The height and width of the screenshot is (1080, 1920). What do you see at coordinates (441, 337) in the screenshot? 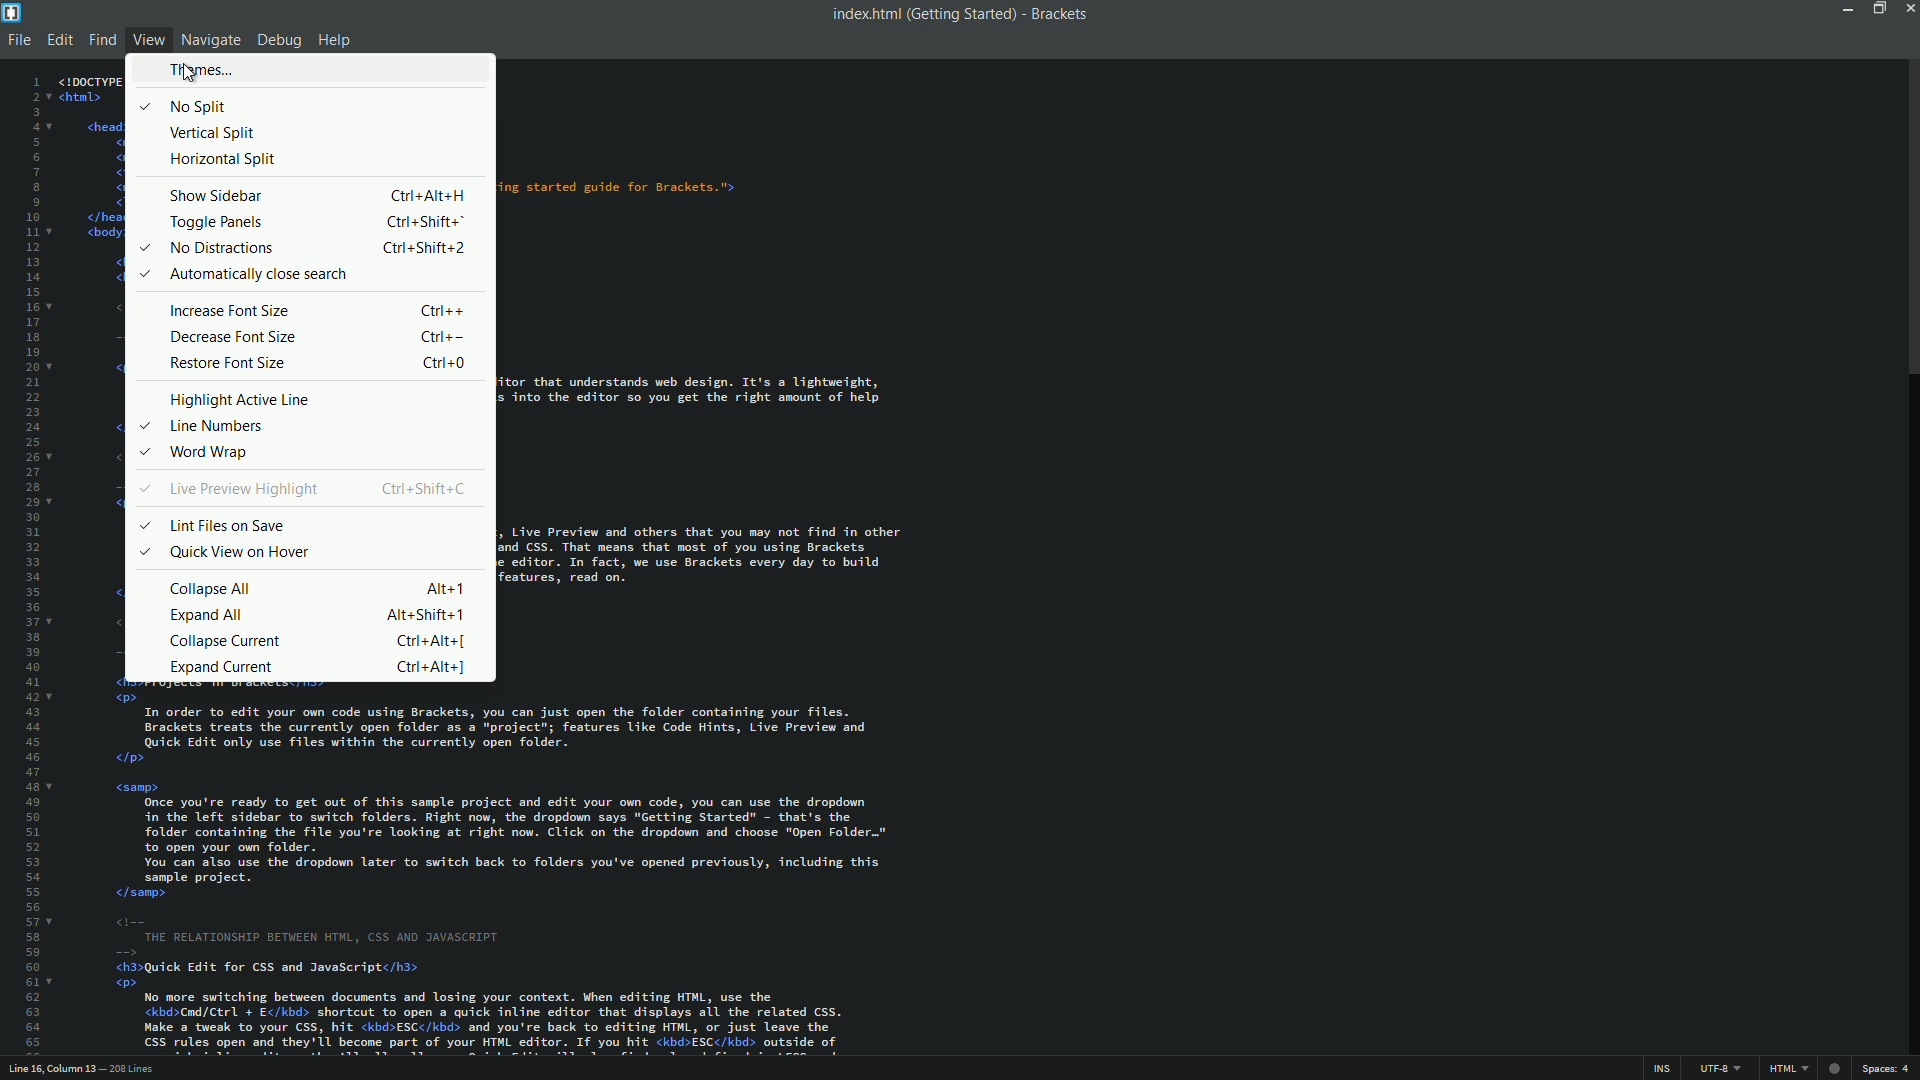
I see `keyboard shortcut` at bounding box center [441, 337].